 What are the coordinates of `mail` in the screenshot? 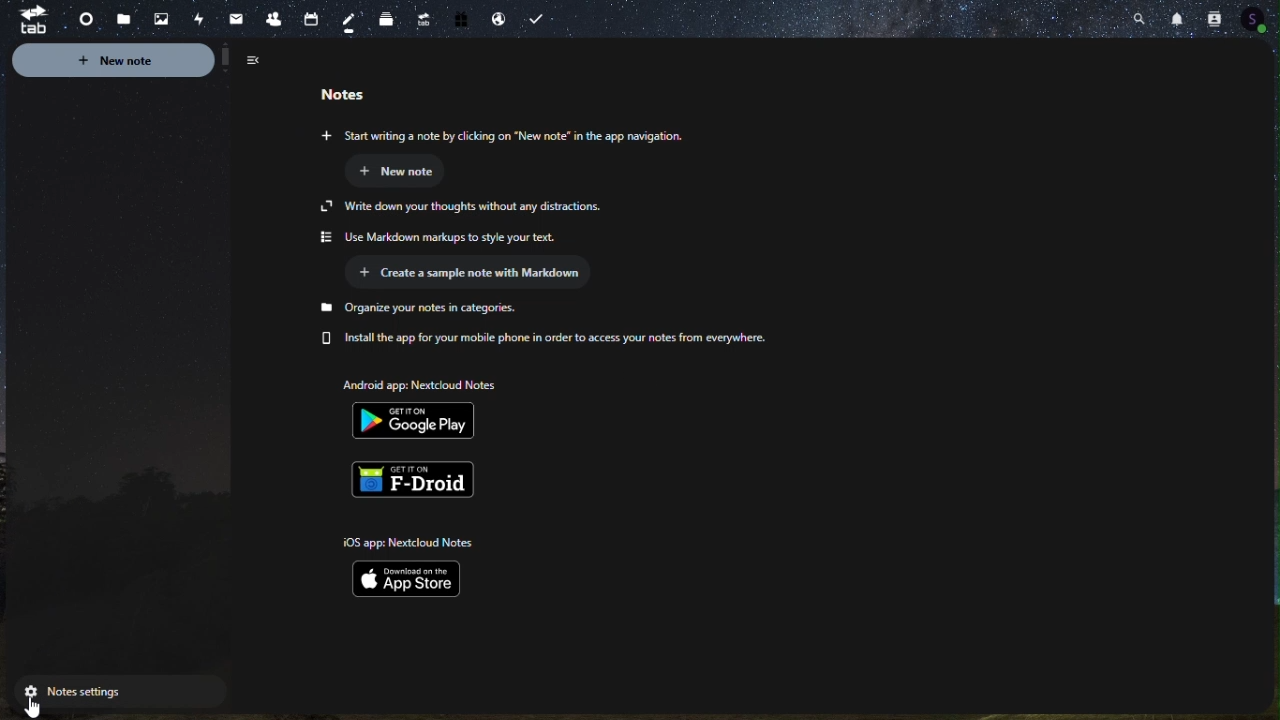 It's located at (229, 19).